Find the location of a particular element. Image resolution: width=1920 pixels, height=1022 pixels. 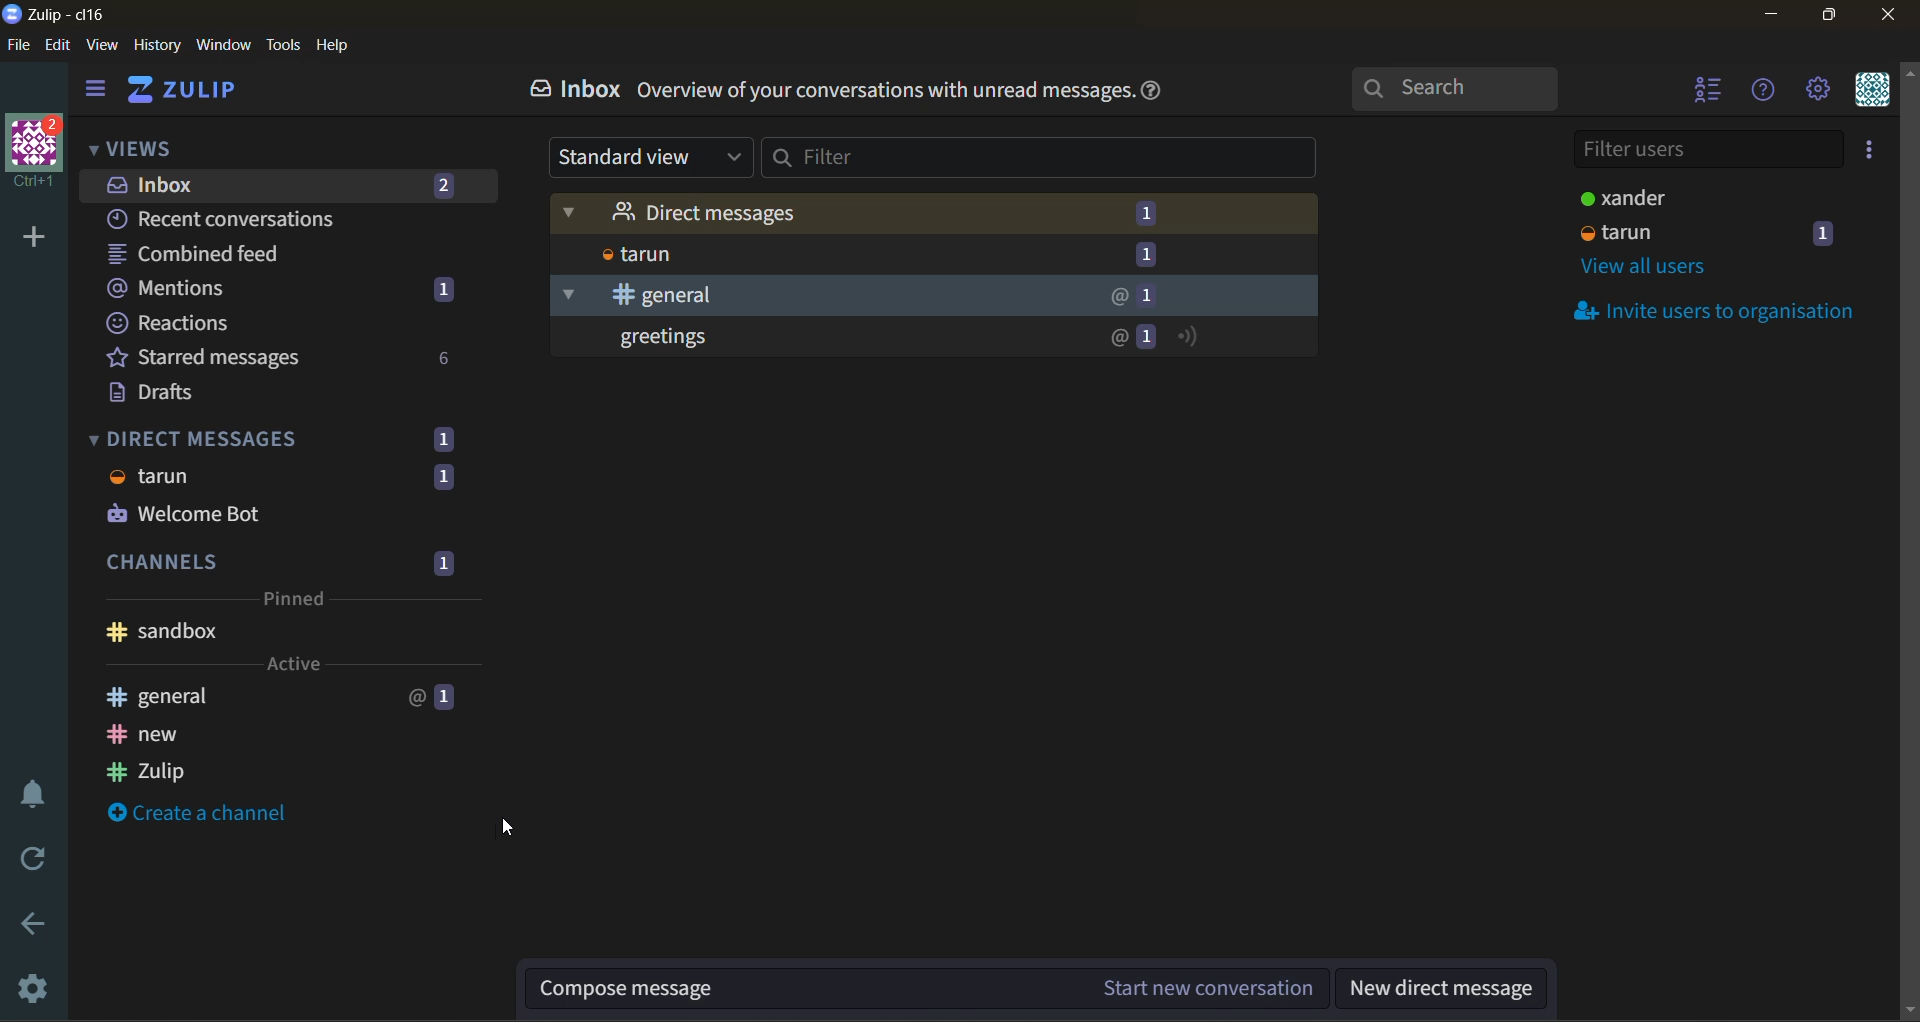

home view is located at coordinates (186, 93).